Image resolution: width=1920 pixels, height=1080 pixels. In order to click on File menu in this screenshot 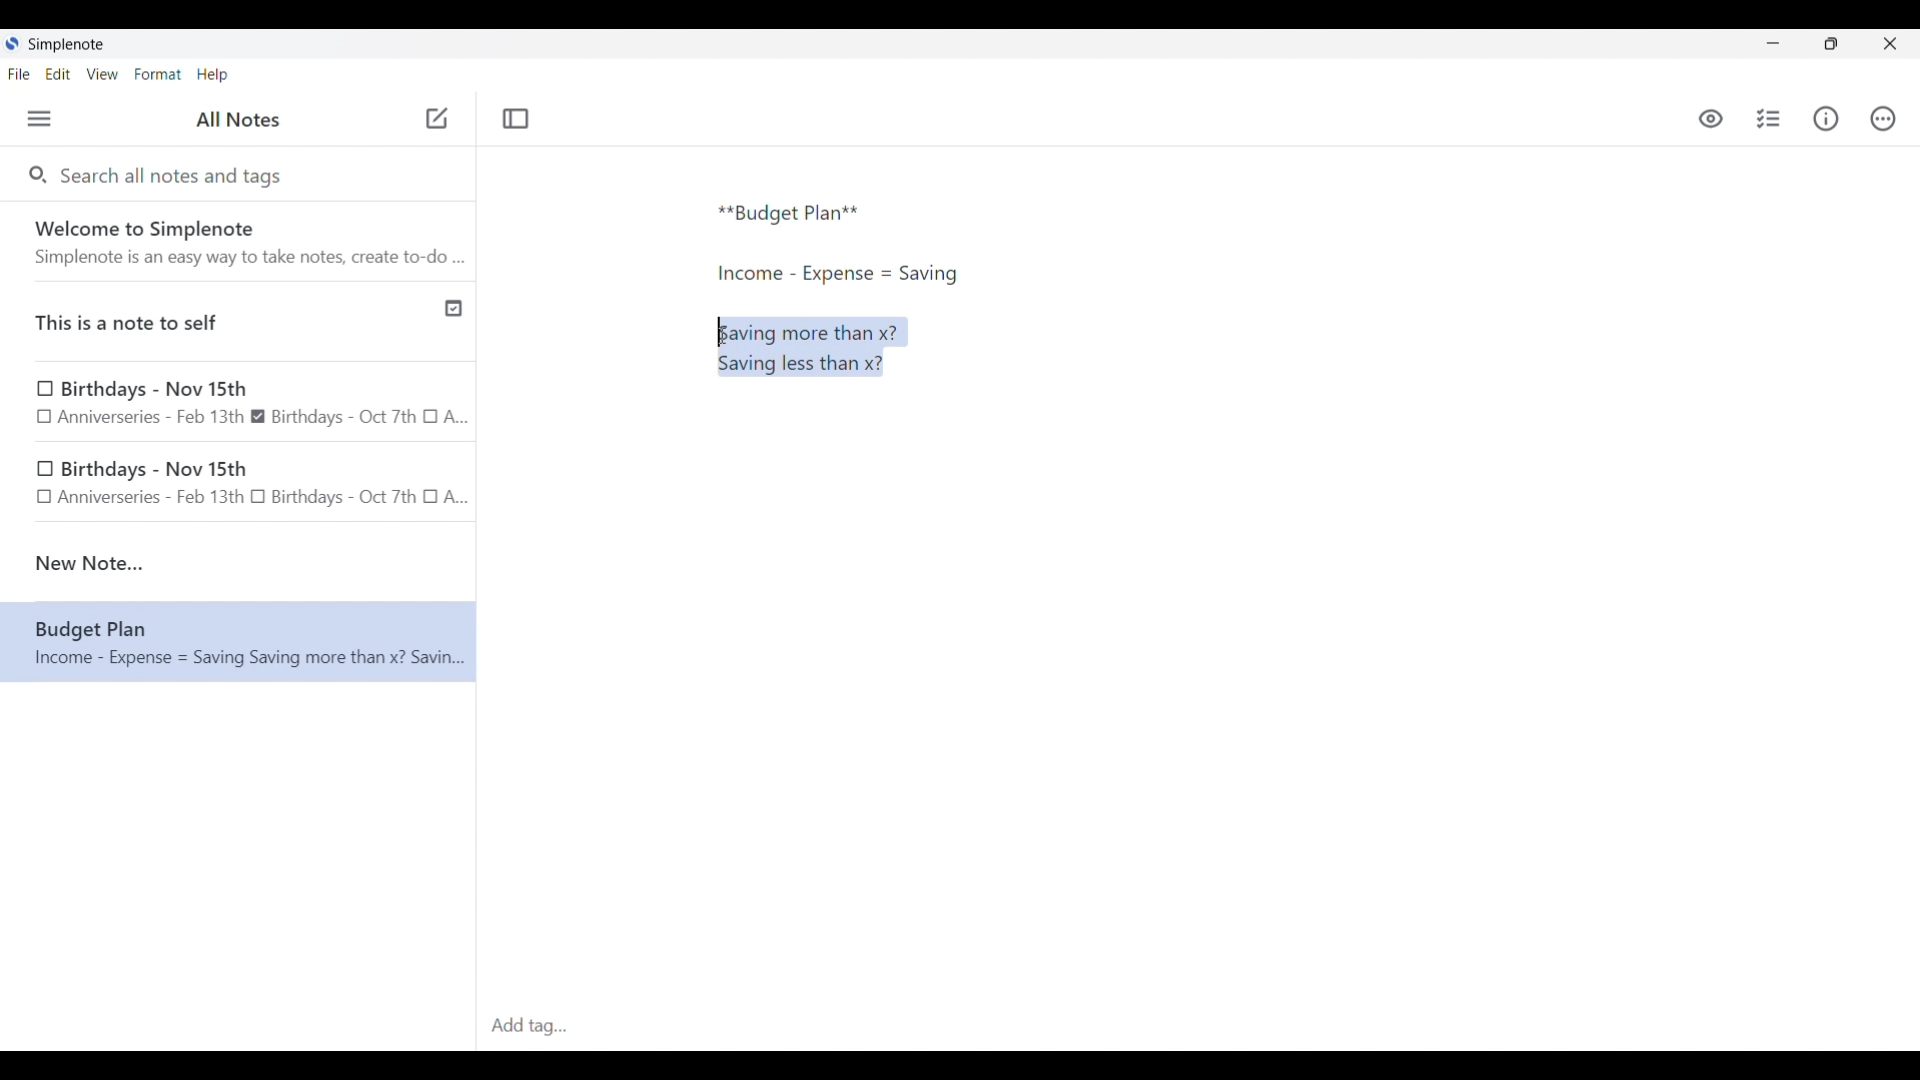, I will do `click(19, 73)`.